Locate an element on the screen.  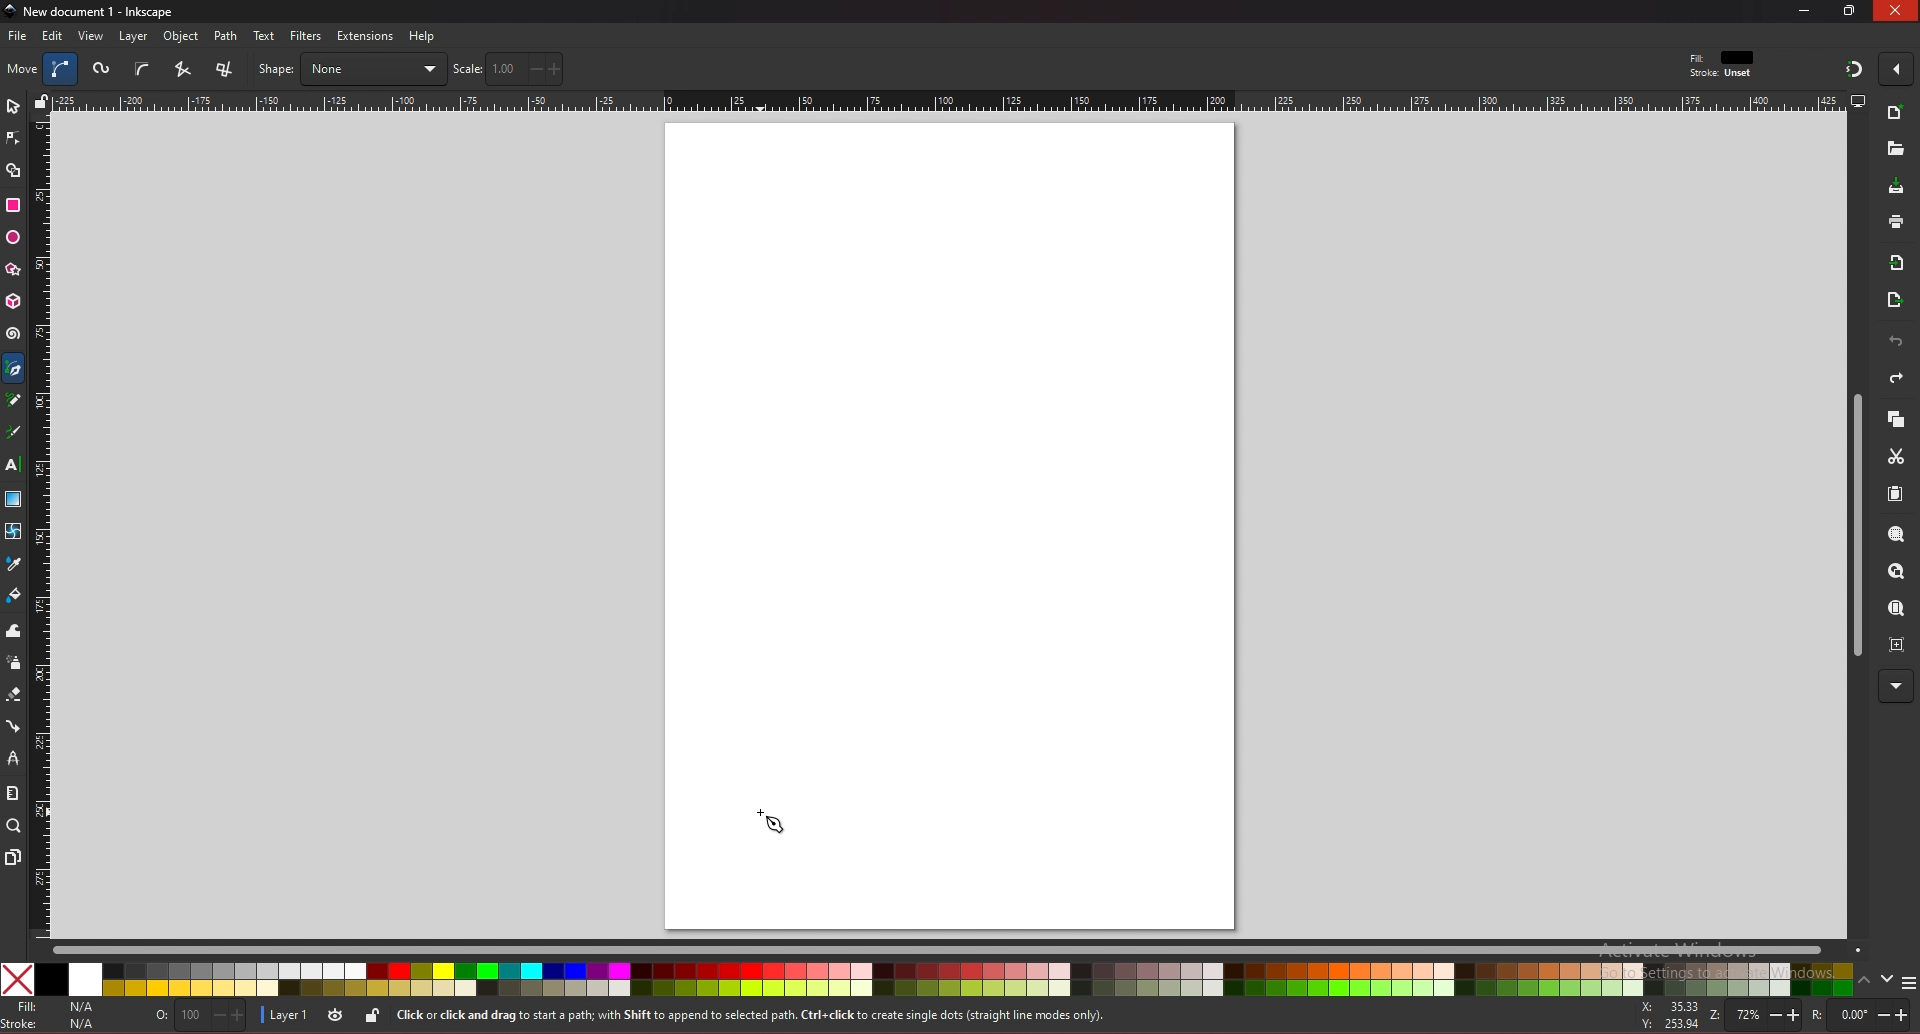
rectangle is located at coordinates (12, 205).